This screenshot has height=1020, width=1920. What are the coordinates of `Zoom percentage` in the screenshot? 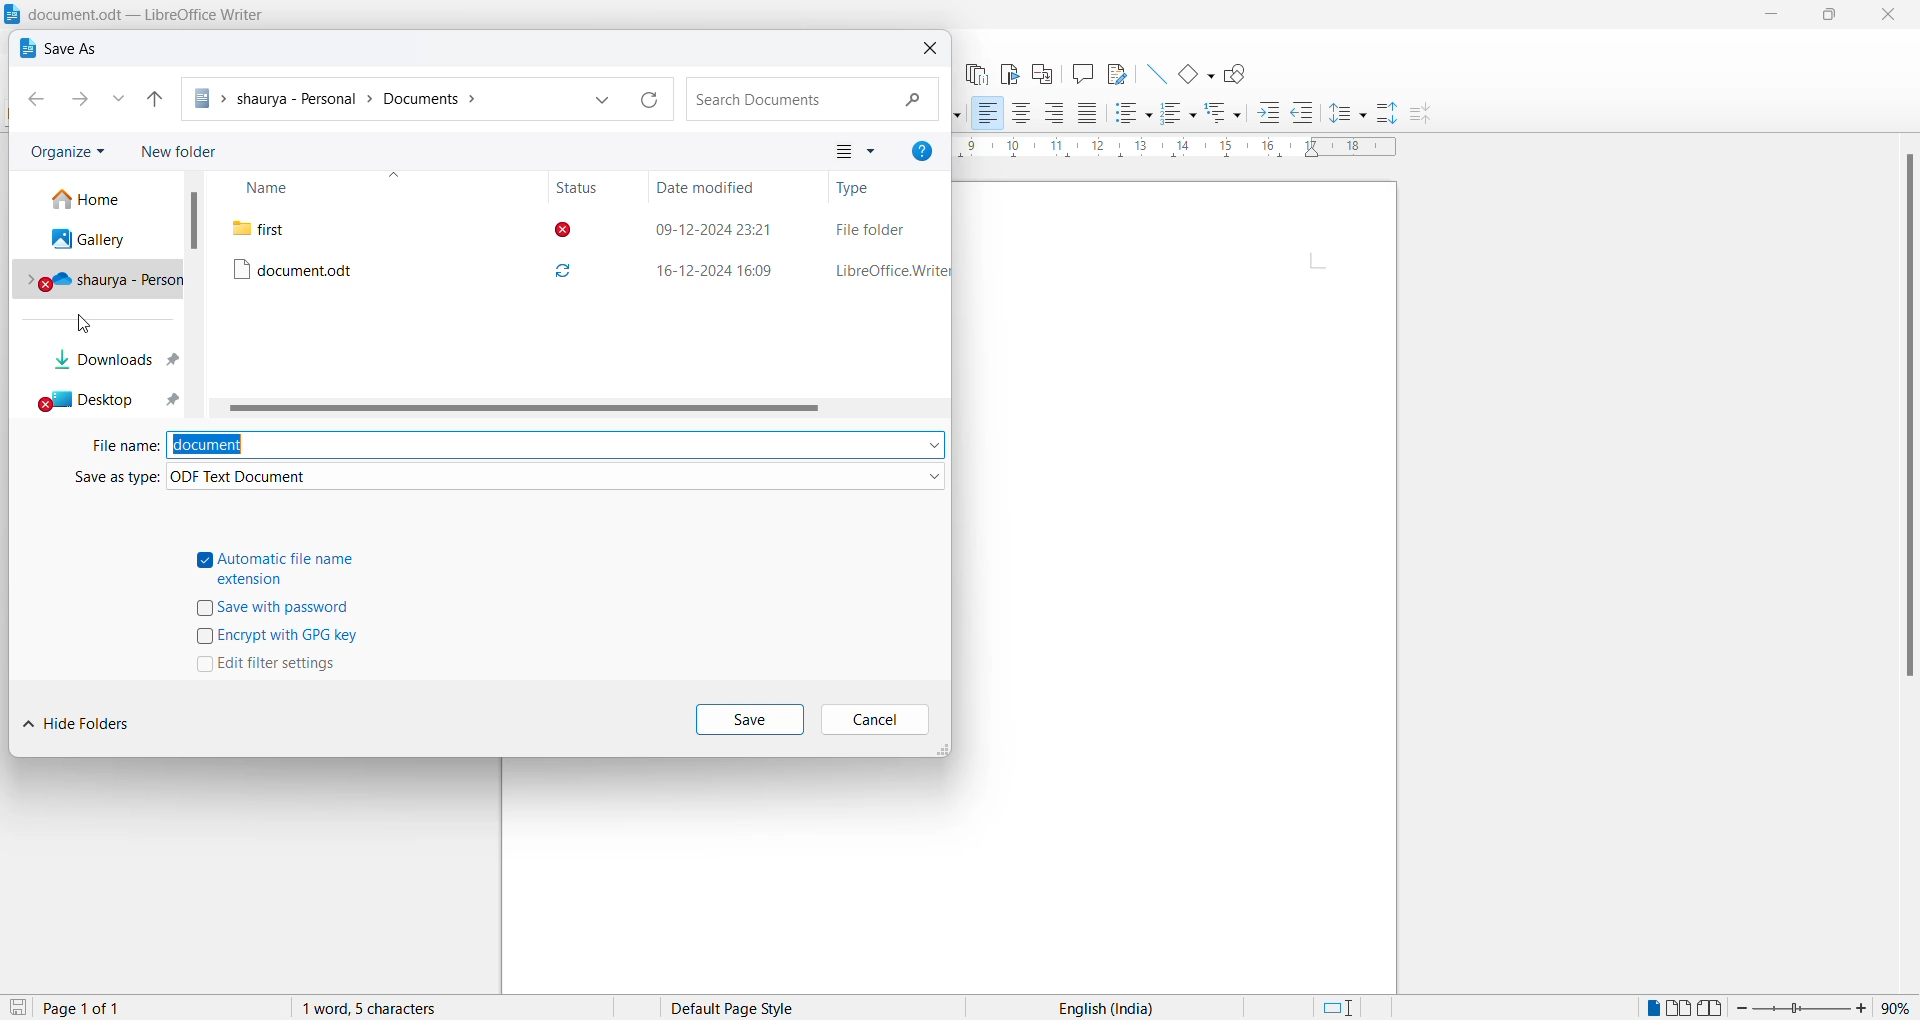 It's located at (1896, 1008).